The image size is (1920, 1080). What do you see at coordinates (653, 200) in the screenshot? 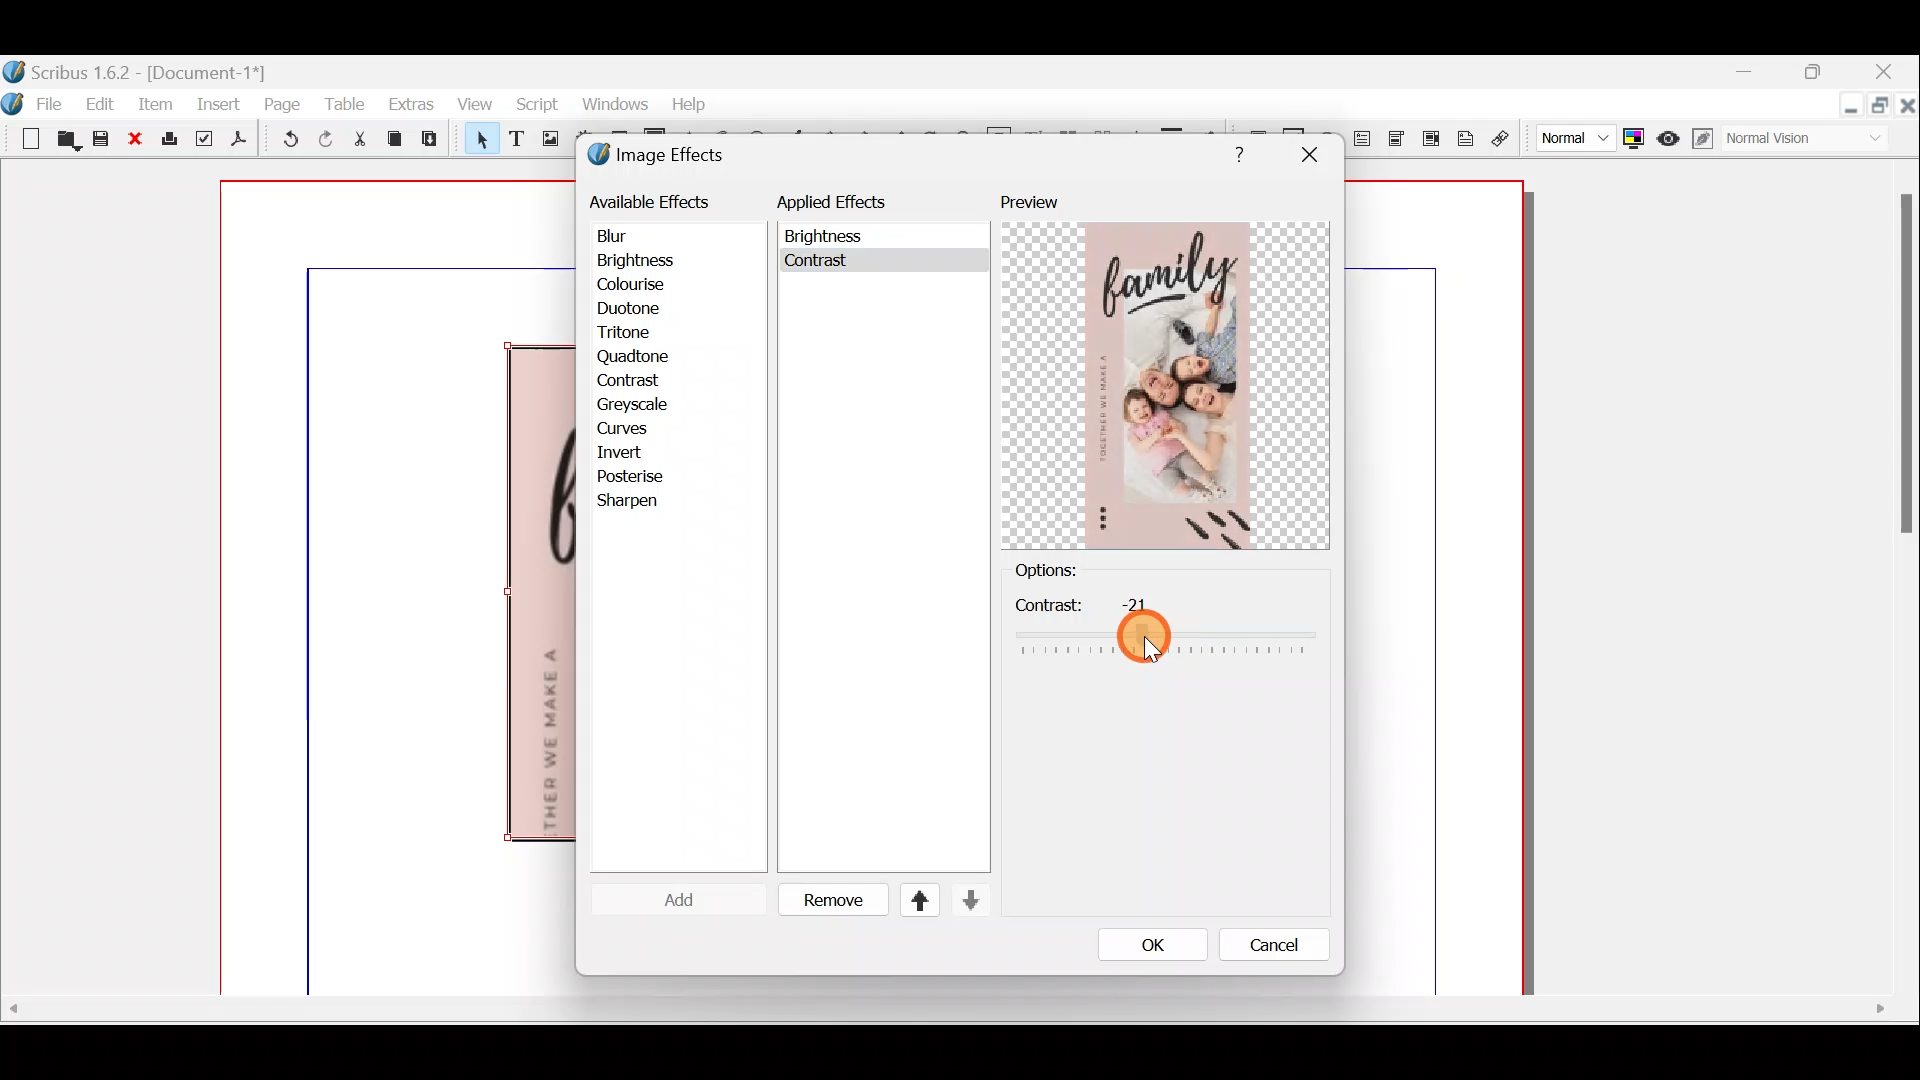
I see `Available effects` at bounding box center [653, 200].